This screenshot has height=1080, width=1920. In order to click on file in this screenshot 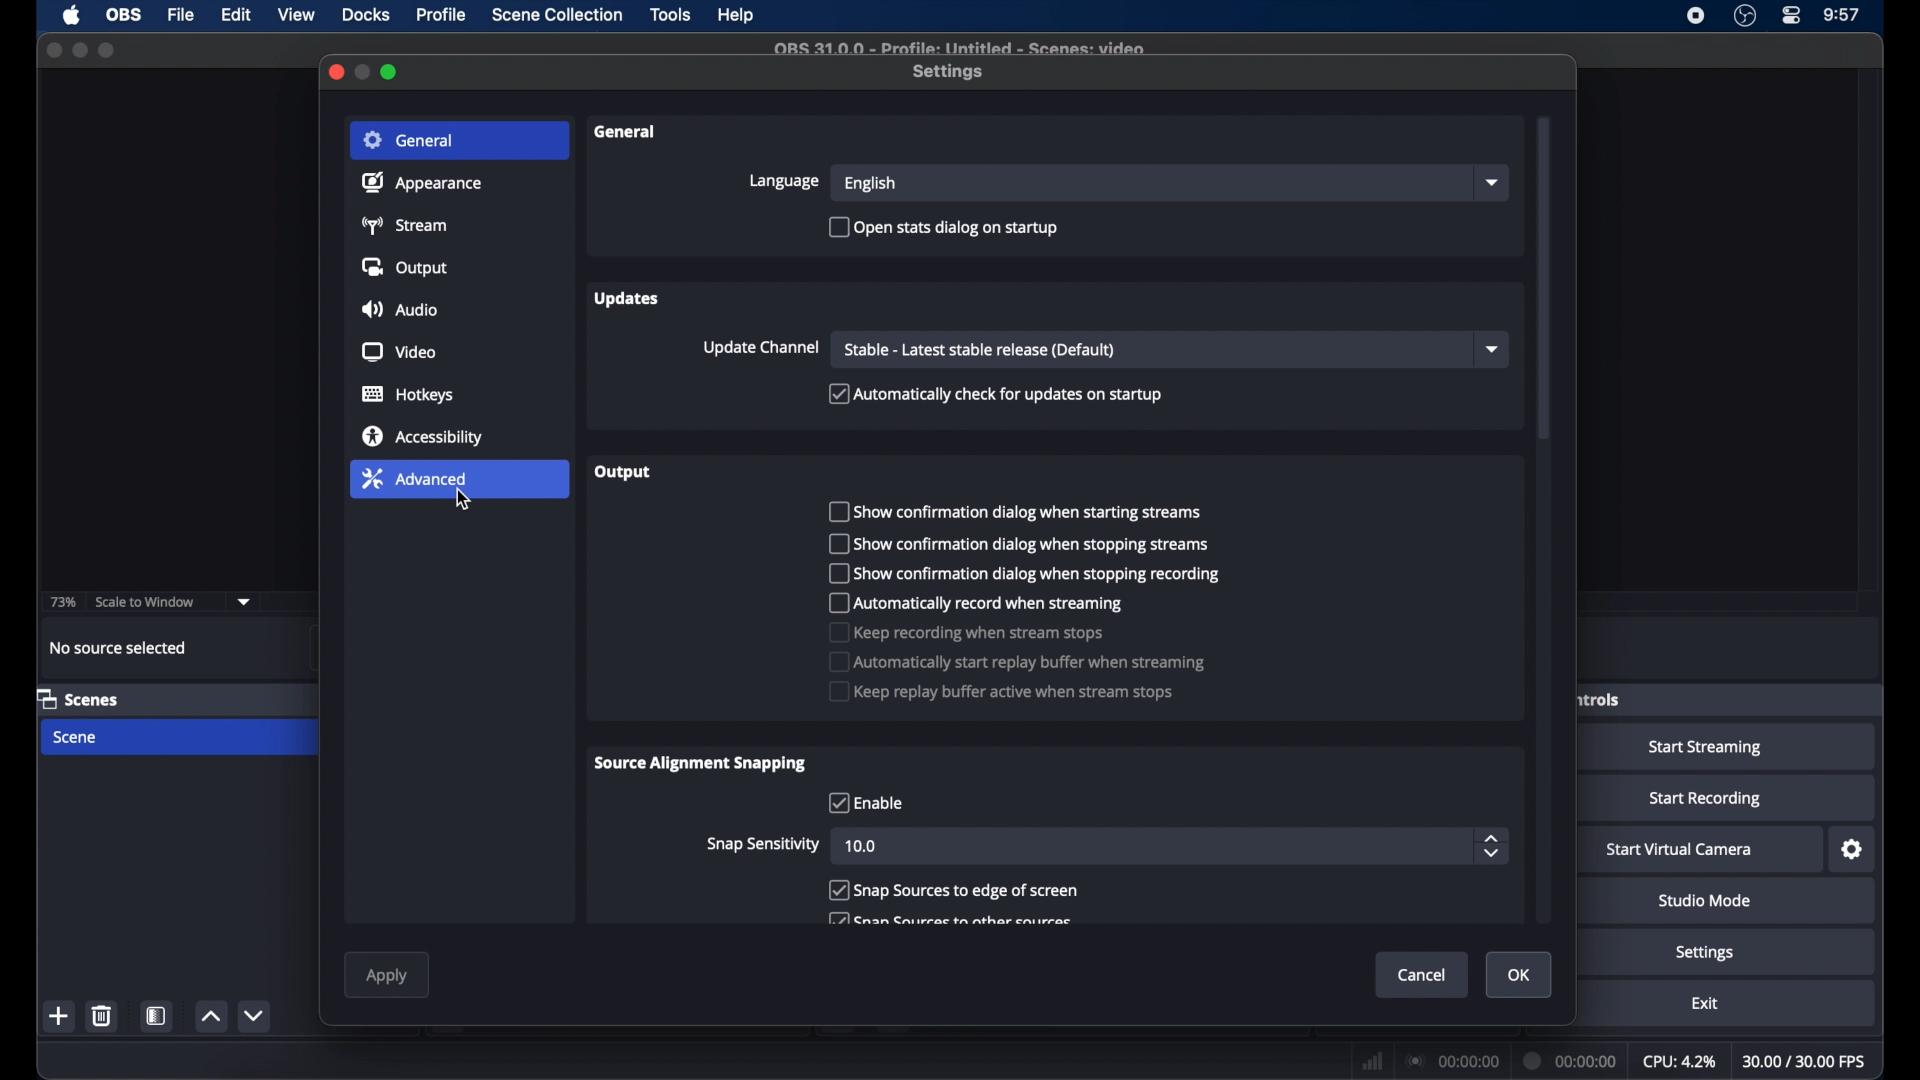, I will do `click(182, 16)`.